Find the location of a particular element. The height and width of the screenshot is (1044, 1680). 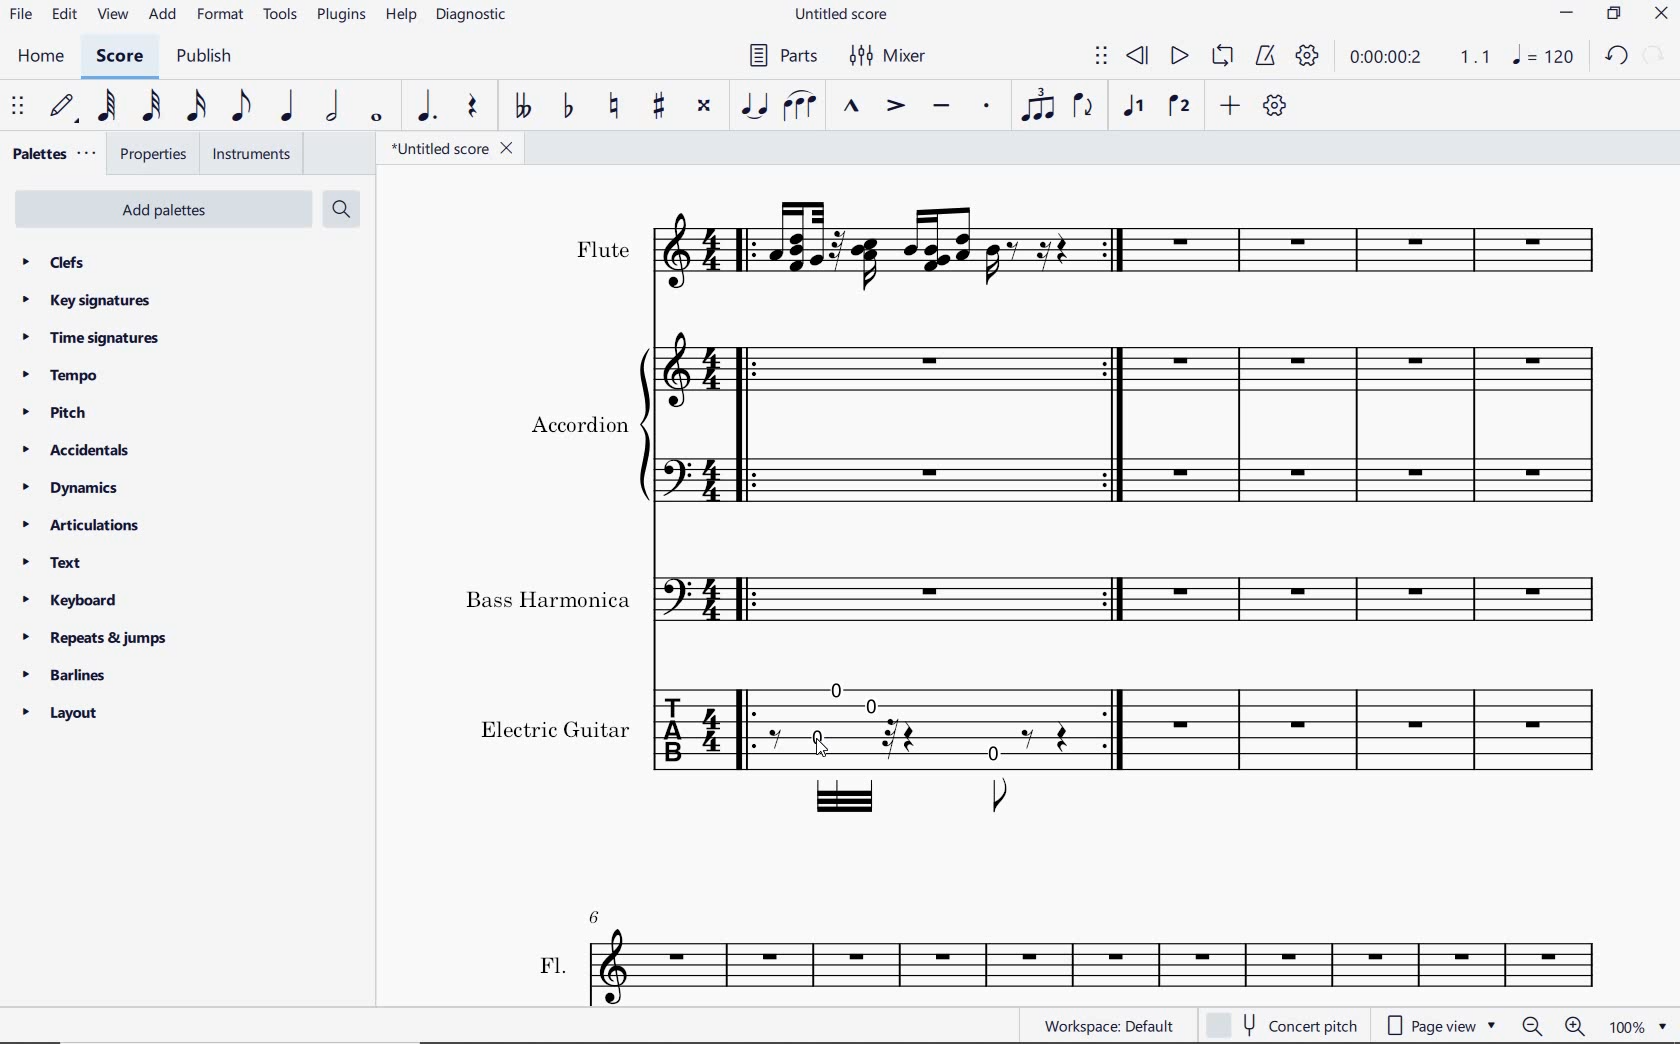

dynamics is located at coordinates (72, 488).